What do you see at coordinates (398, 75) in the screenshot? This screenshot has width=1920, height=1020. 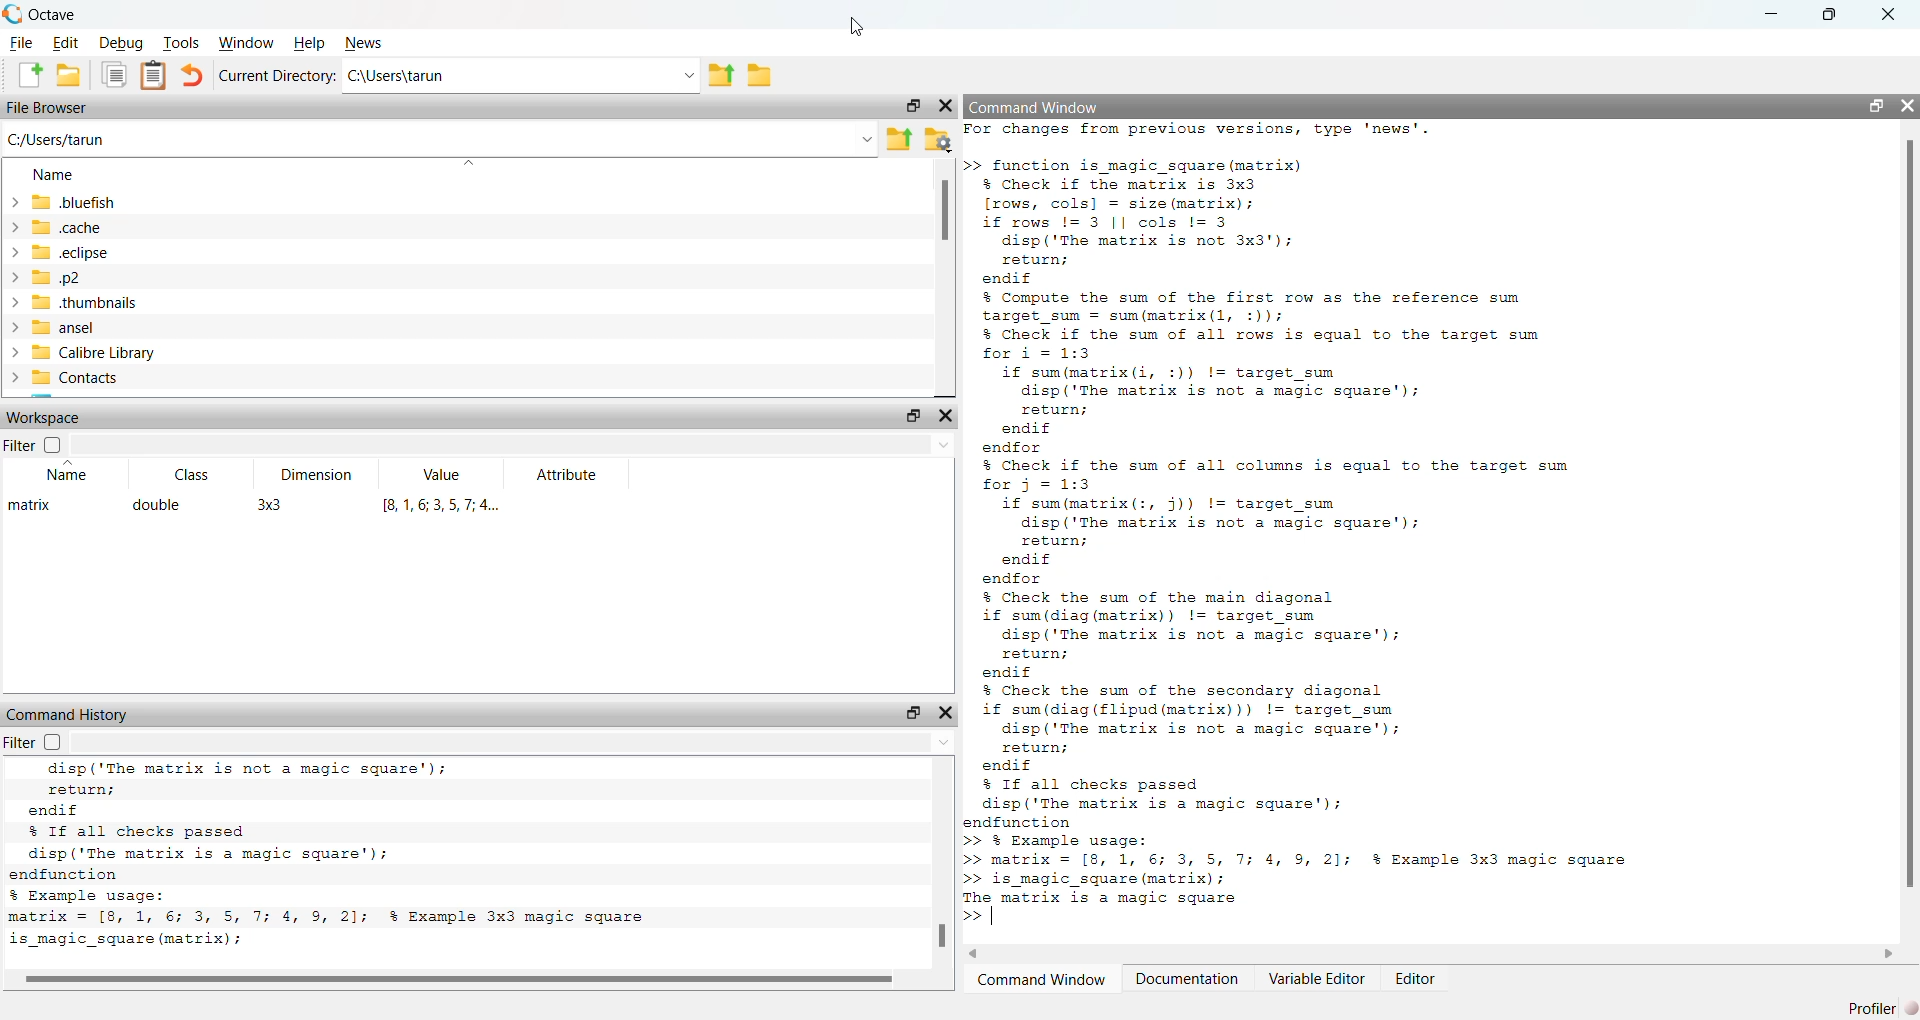 I see `C:\Users\taun` at bounding box center [398, 75].